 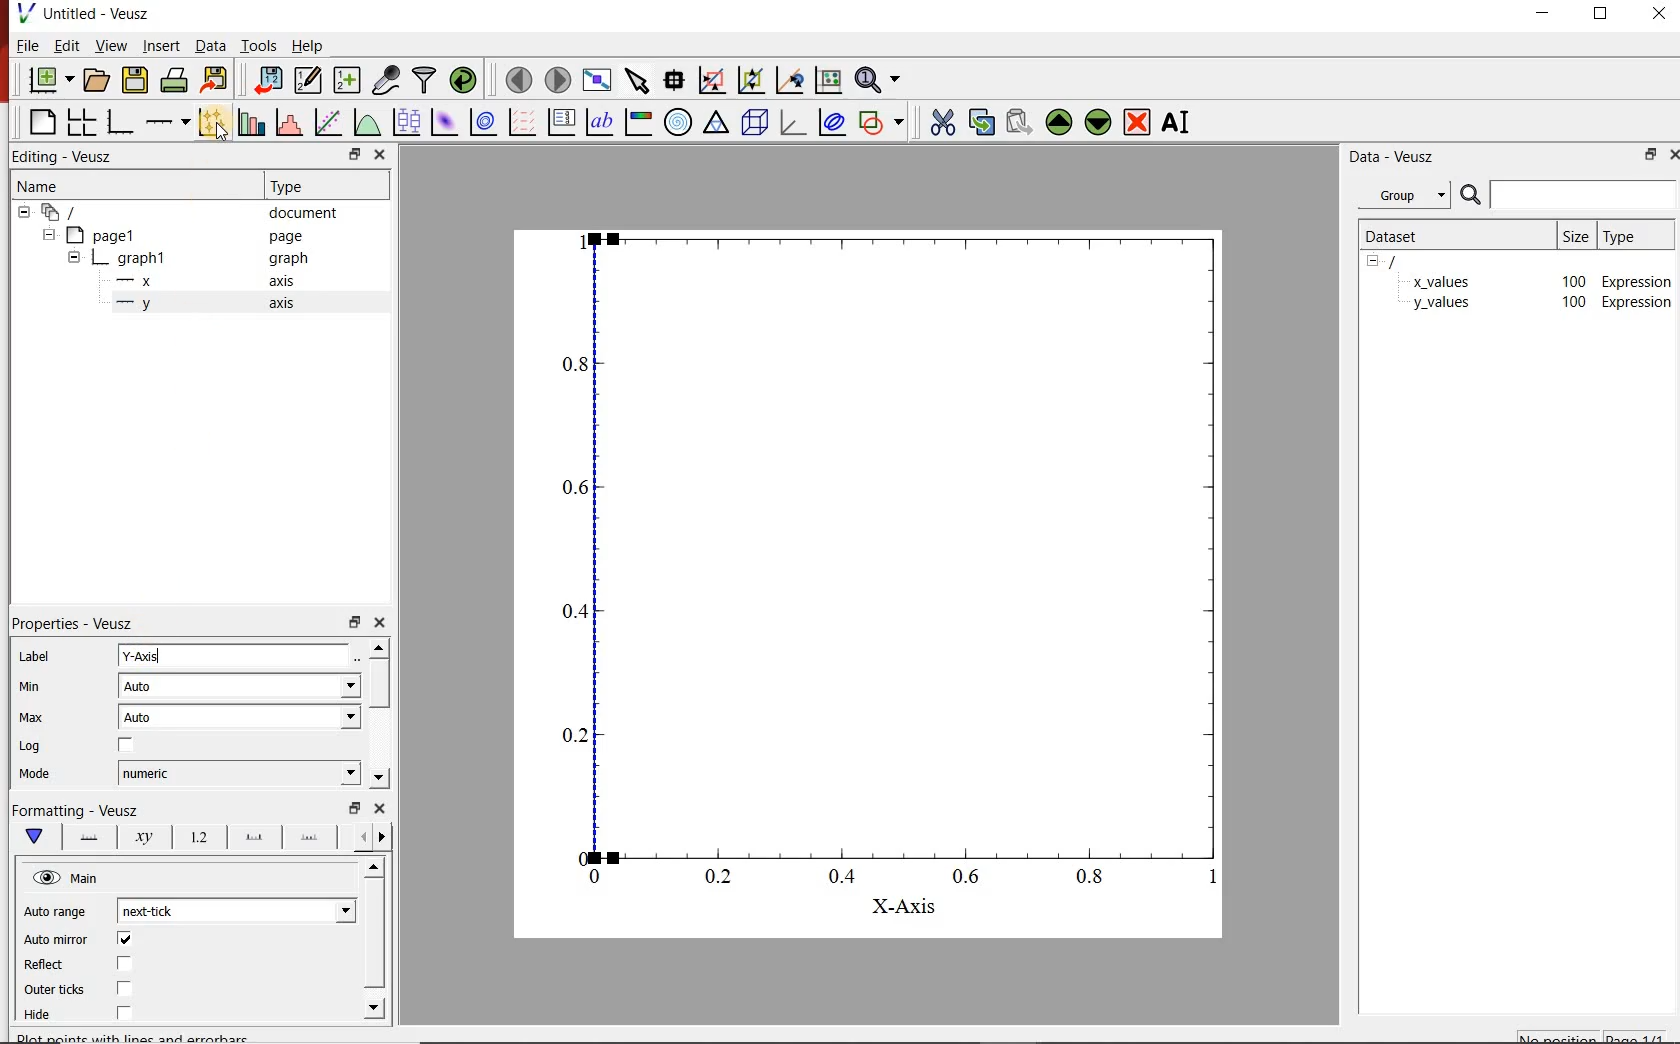 I want to click on reload linked datasets, so click(x=461, y=81).